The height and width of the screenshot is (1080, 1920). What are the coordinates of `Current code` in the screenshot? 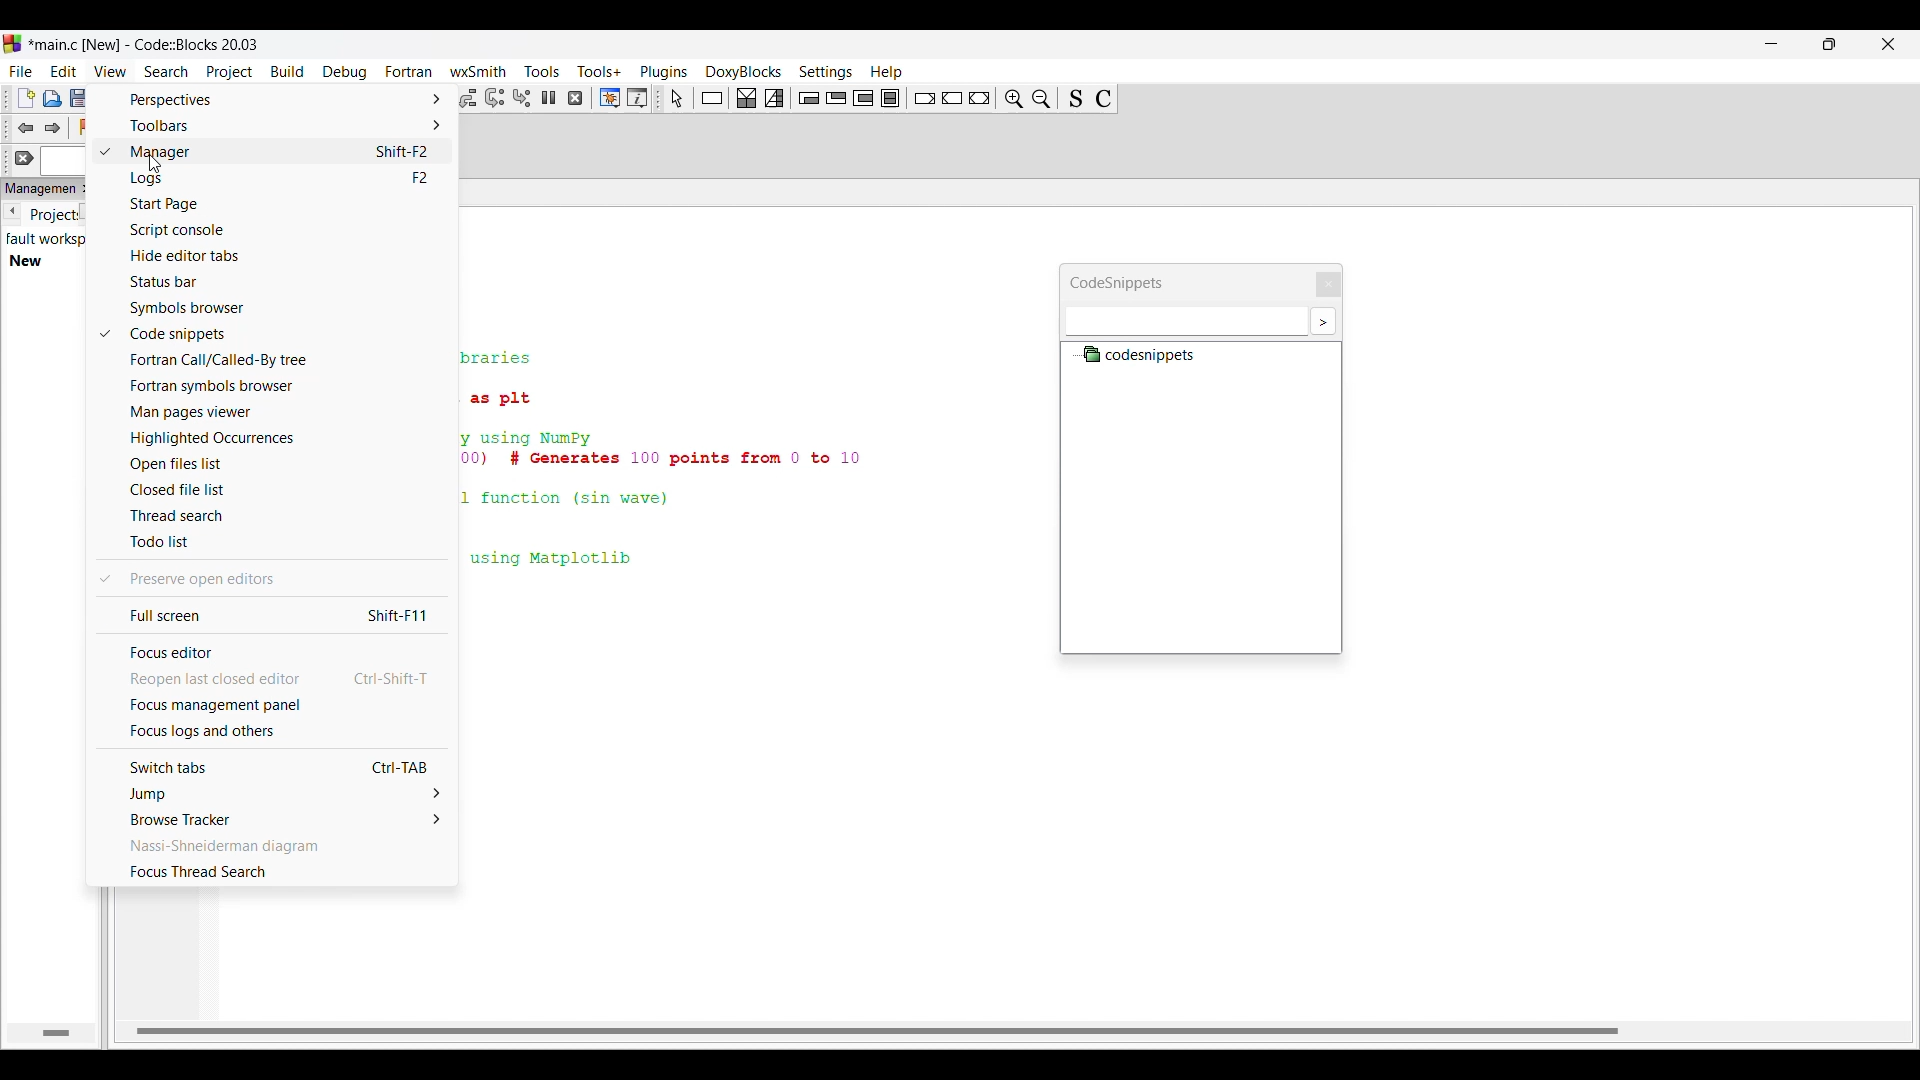 It's located at (668, 462).